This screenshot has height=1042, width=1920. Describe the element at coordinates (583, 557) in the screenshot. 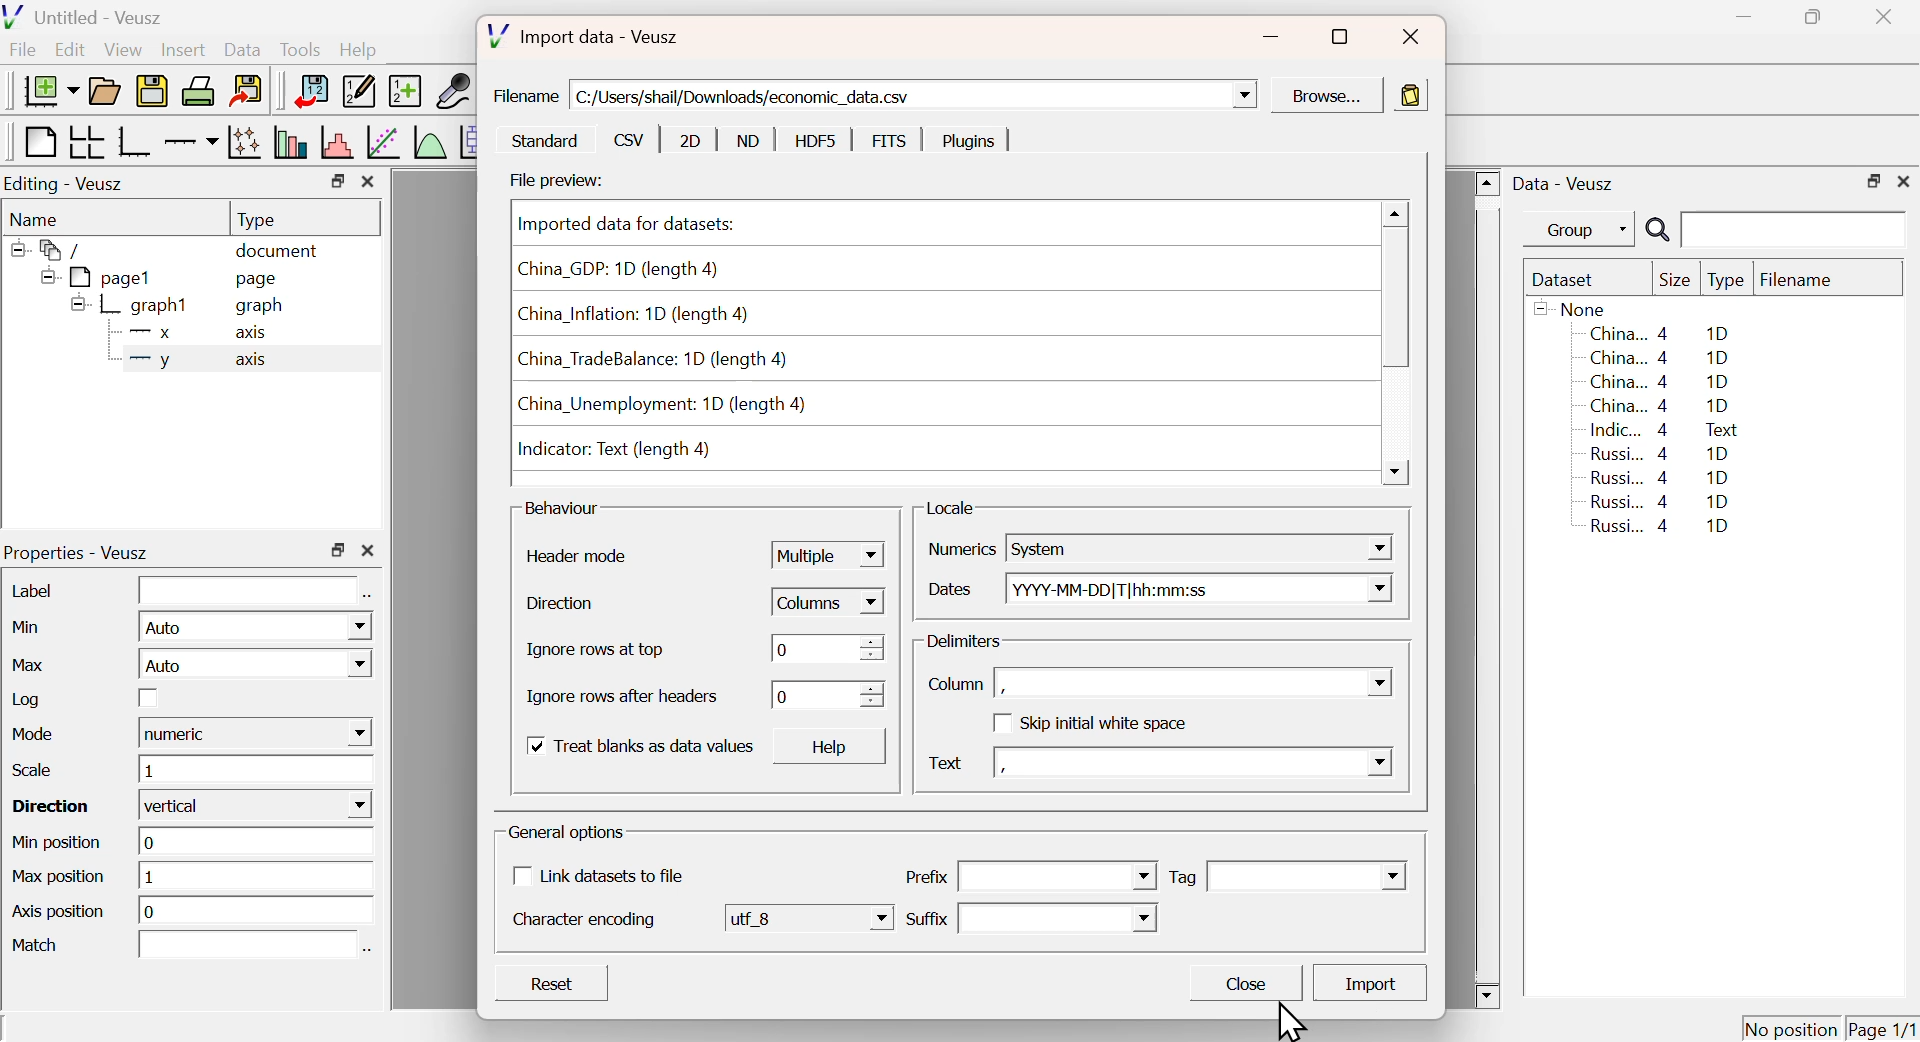

I see `Header mode` at that location.